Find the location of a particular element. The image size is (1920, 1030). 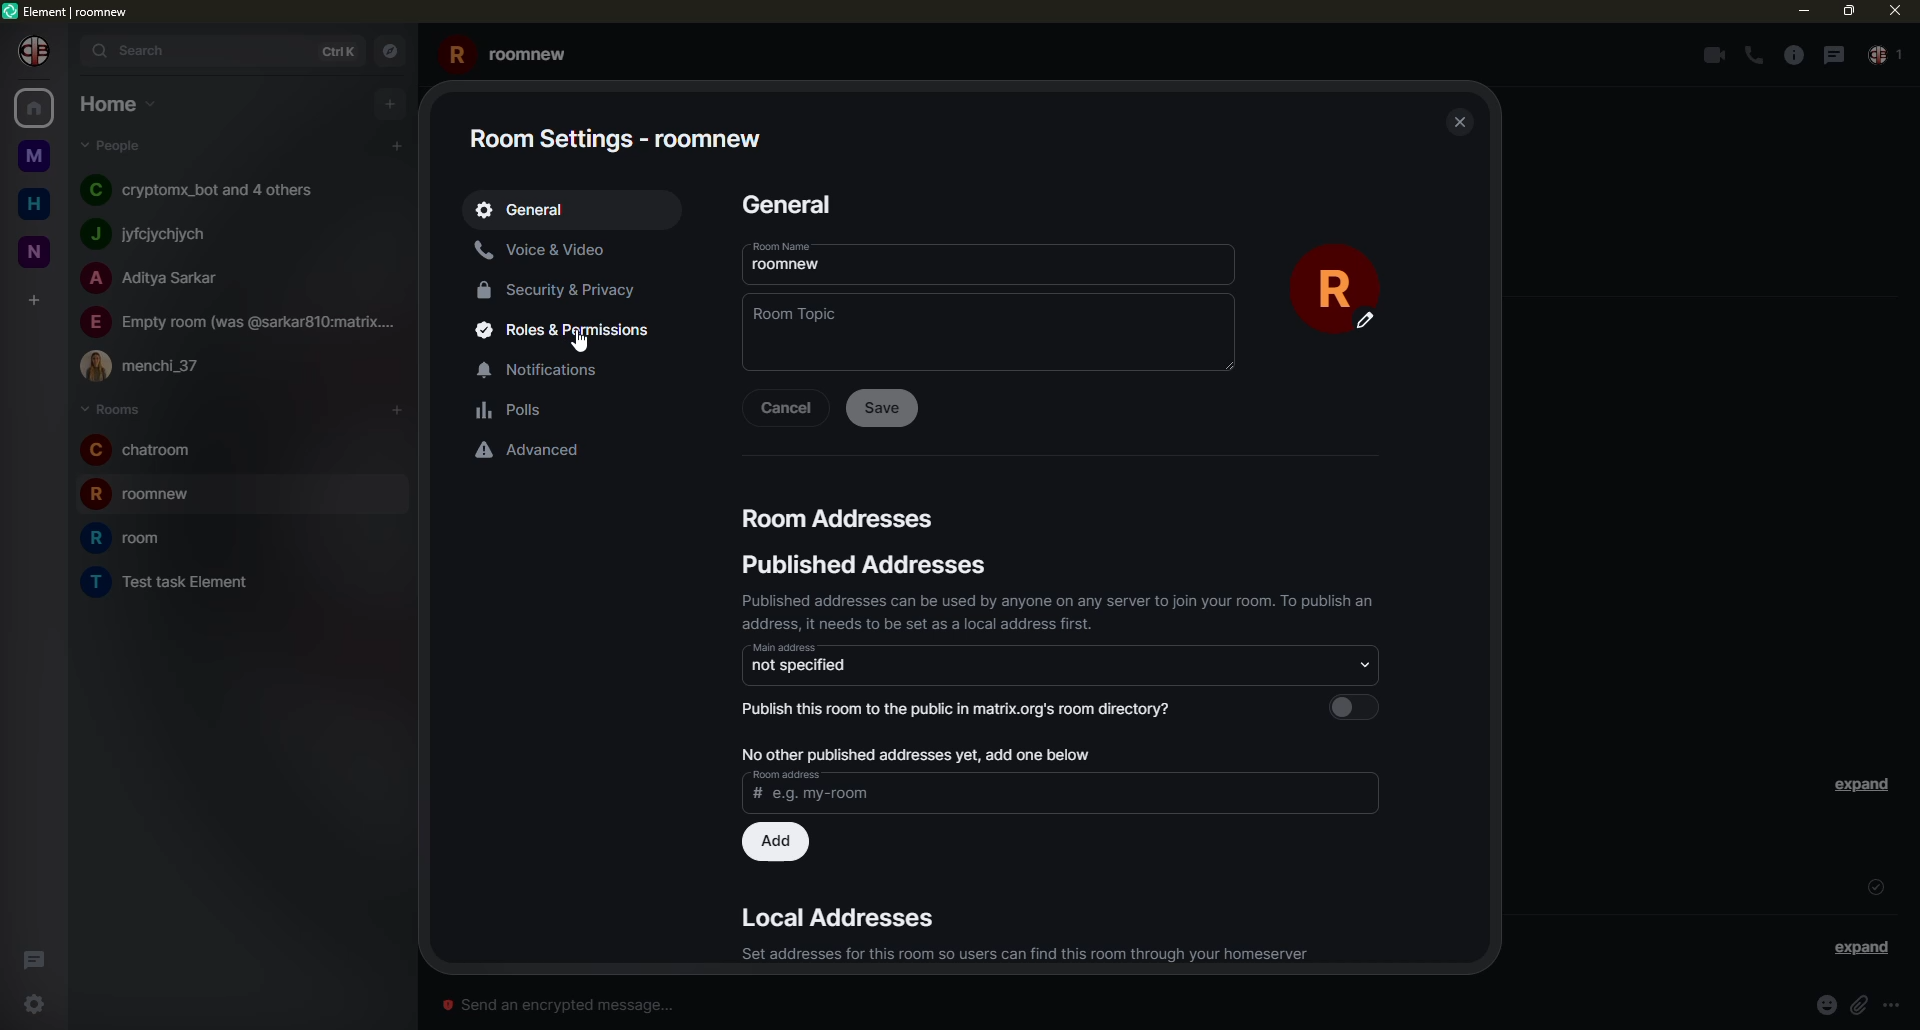

sent is located at coordinates (1875, 886).